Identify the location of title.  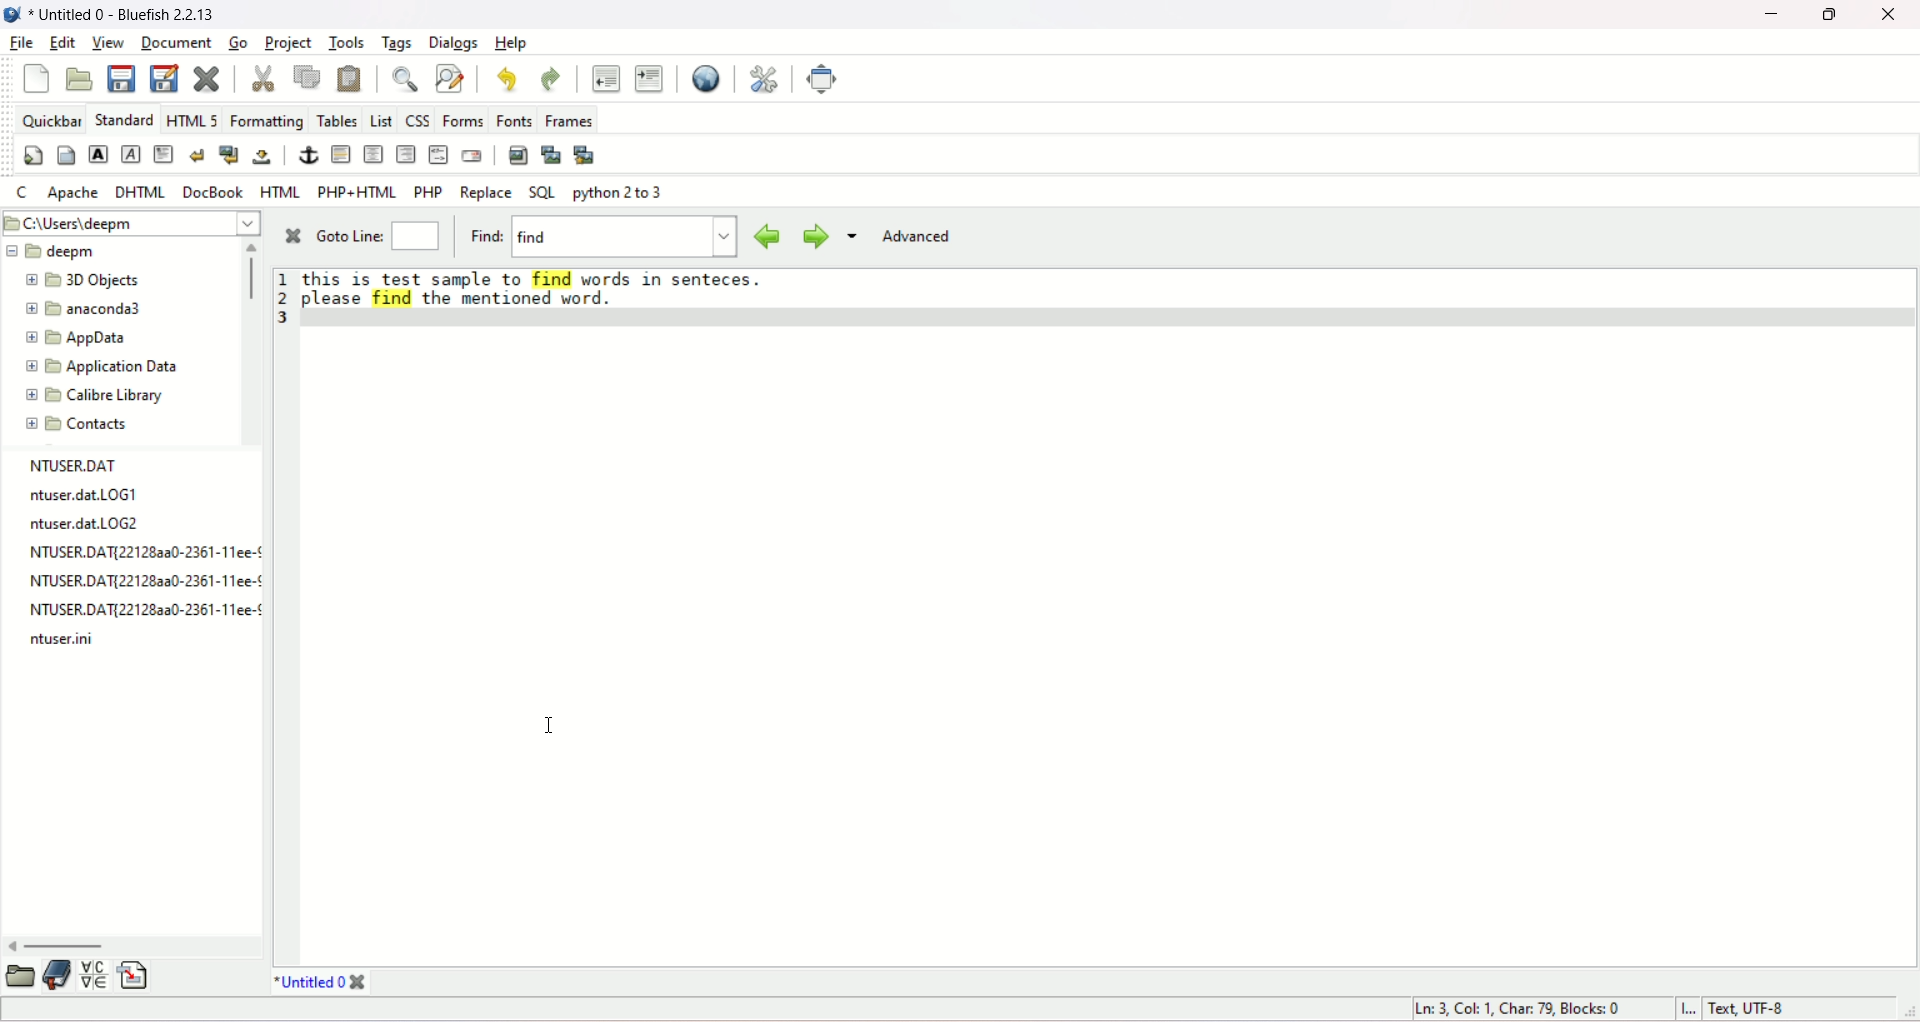
(127, 15).